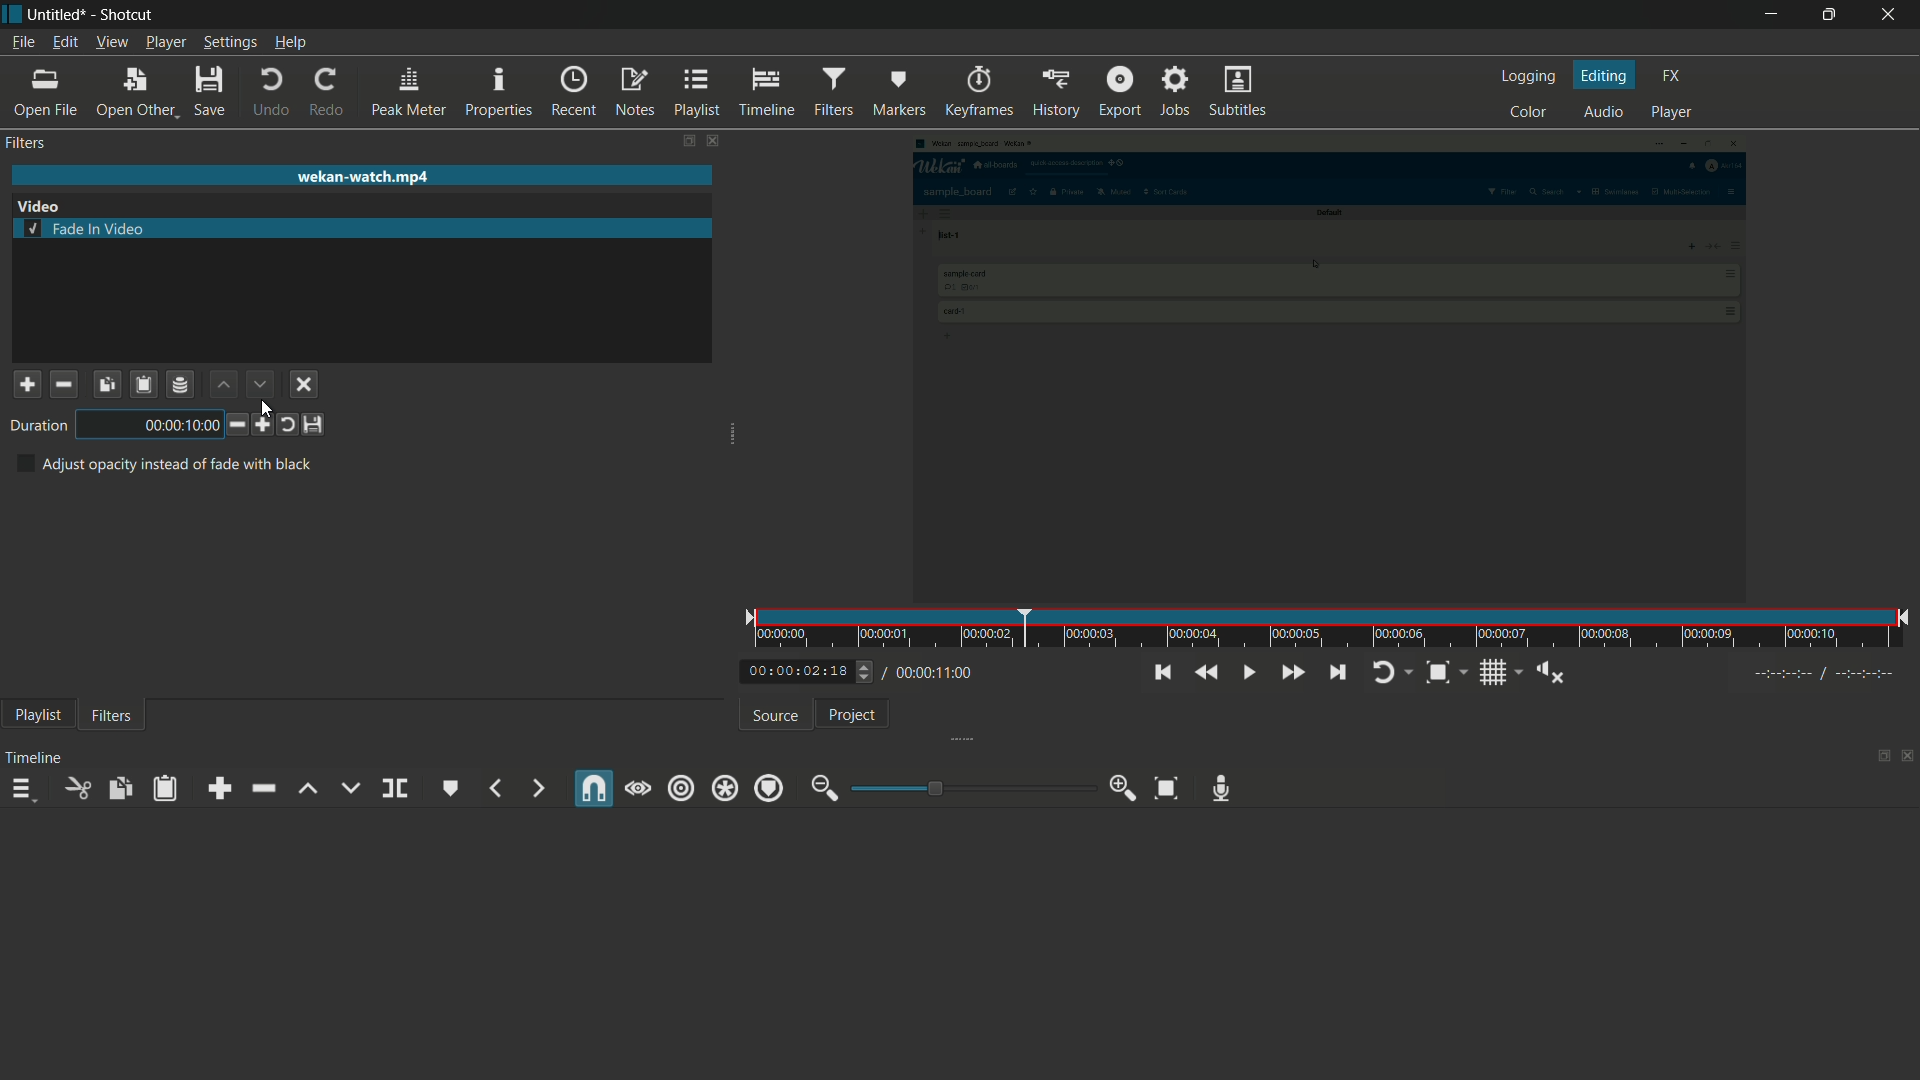 This screenshot has width=1920, height=1080. What do you see at coordinates (1437, 674) in the screenshot?
I see `toggle zoom` at bounding box center [1437, 674].